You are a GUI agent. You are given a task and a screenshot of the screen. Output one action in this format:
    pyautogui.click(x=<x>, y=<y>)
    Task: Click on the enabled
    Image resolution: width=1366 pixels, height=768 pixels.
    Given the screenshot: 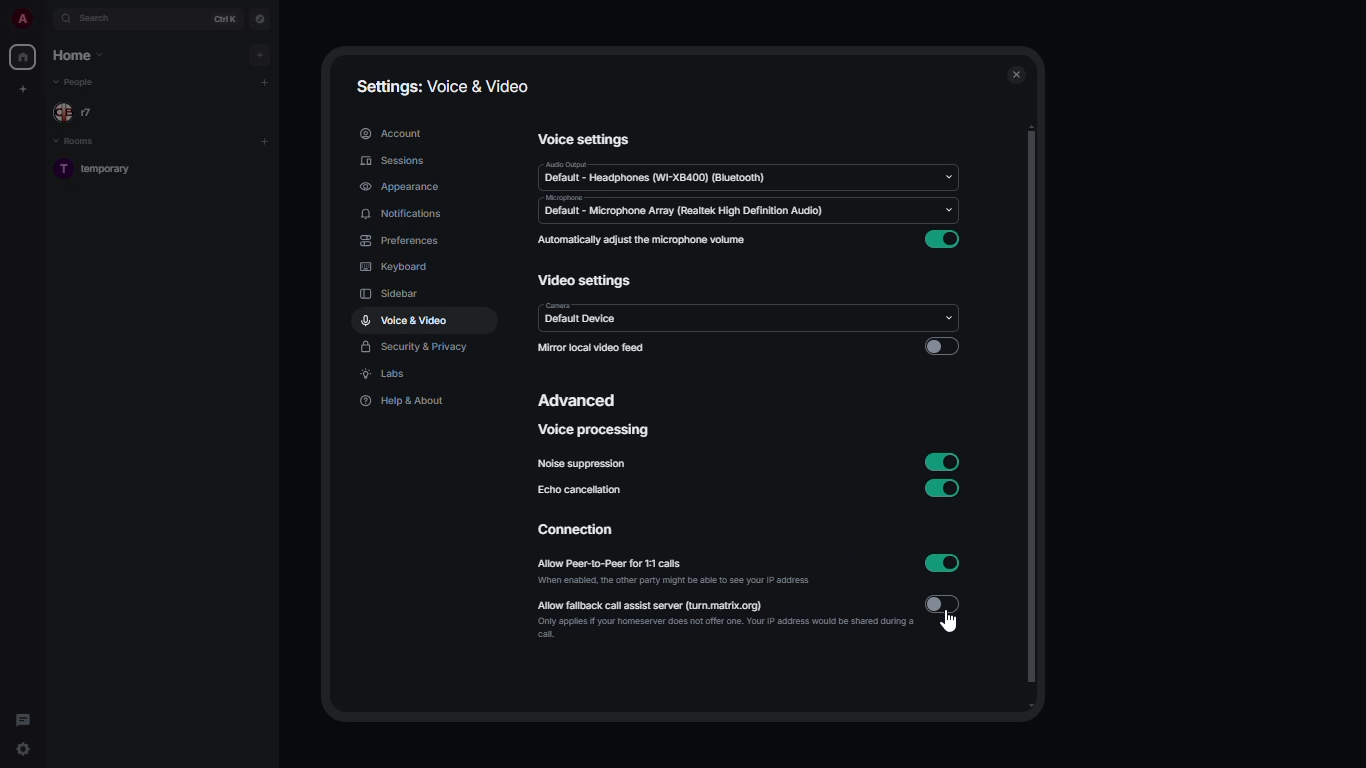 What is the action you would take?
    pyautogui.click(x=942, y=489)
    